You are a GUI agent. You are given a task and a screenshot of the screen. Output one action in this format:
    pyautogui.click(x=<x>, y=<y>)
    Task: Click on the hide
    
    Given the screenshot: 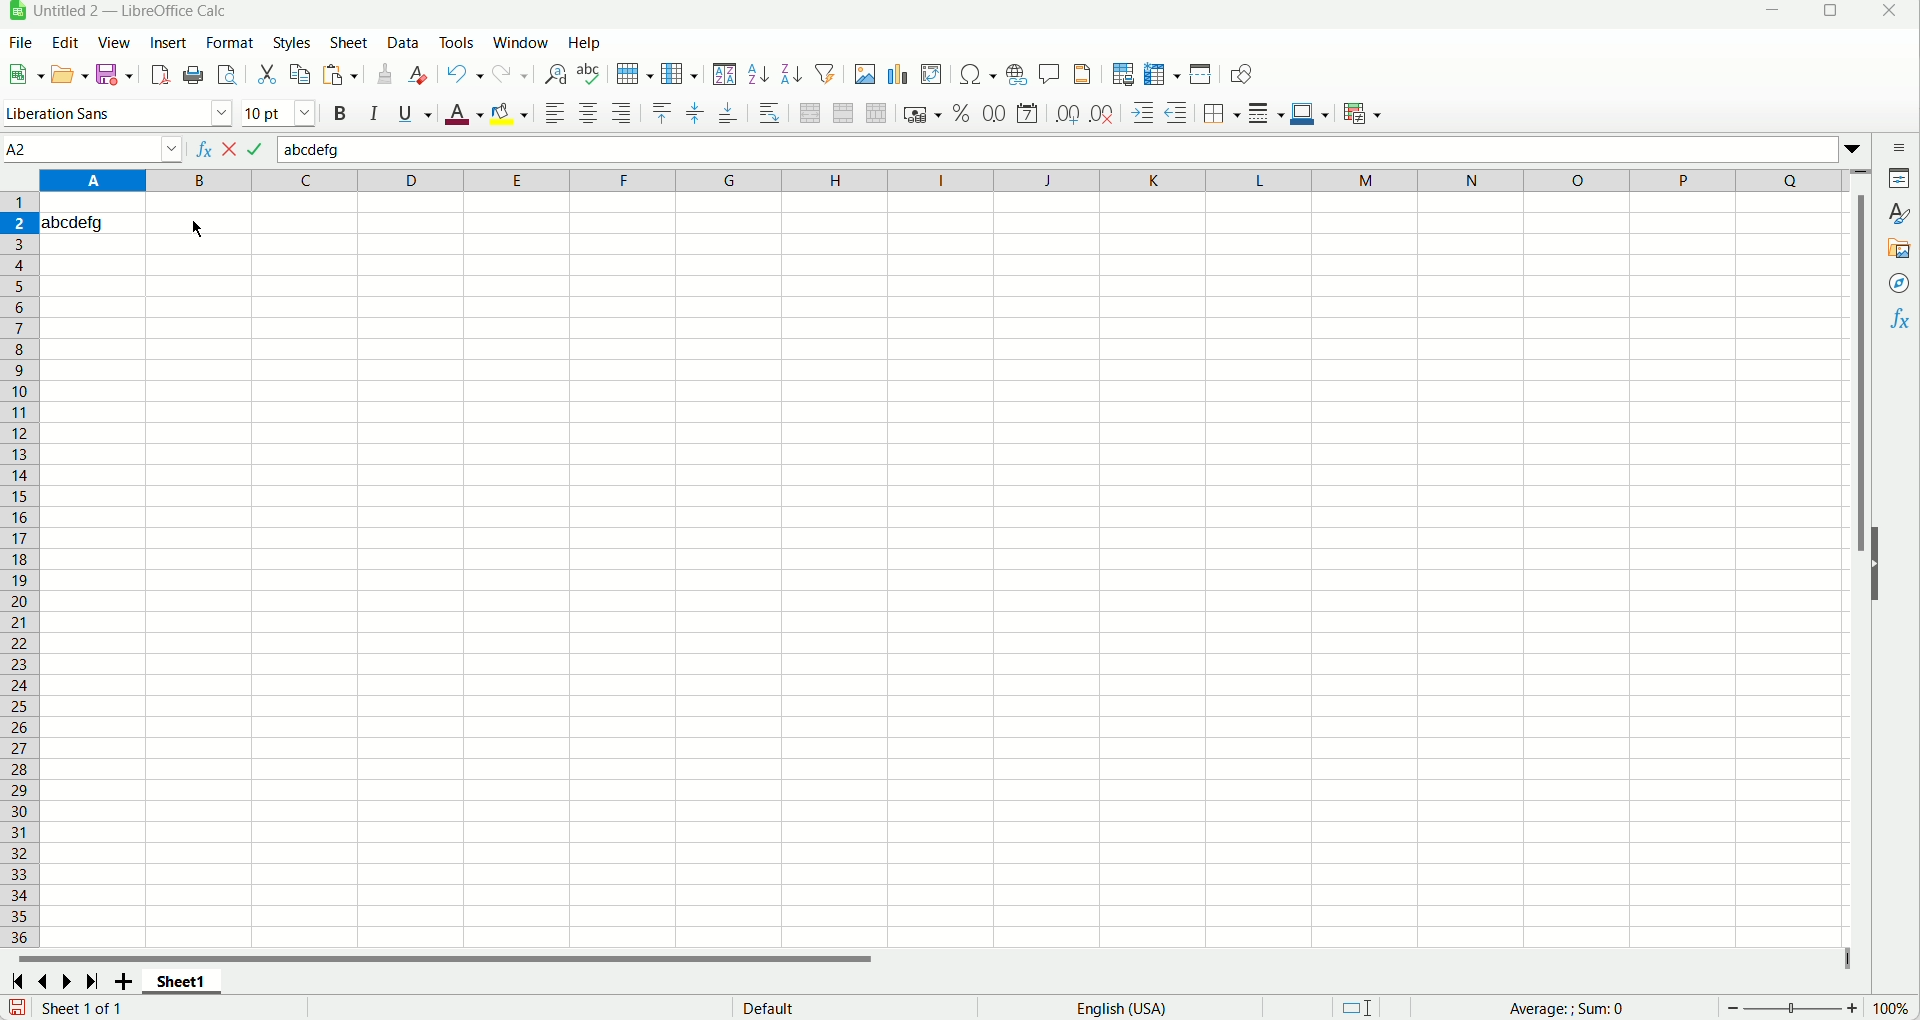 What is the action you would take?
    pyautogui.click(x=1875, y=564)
    